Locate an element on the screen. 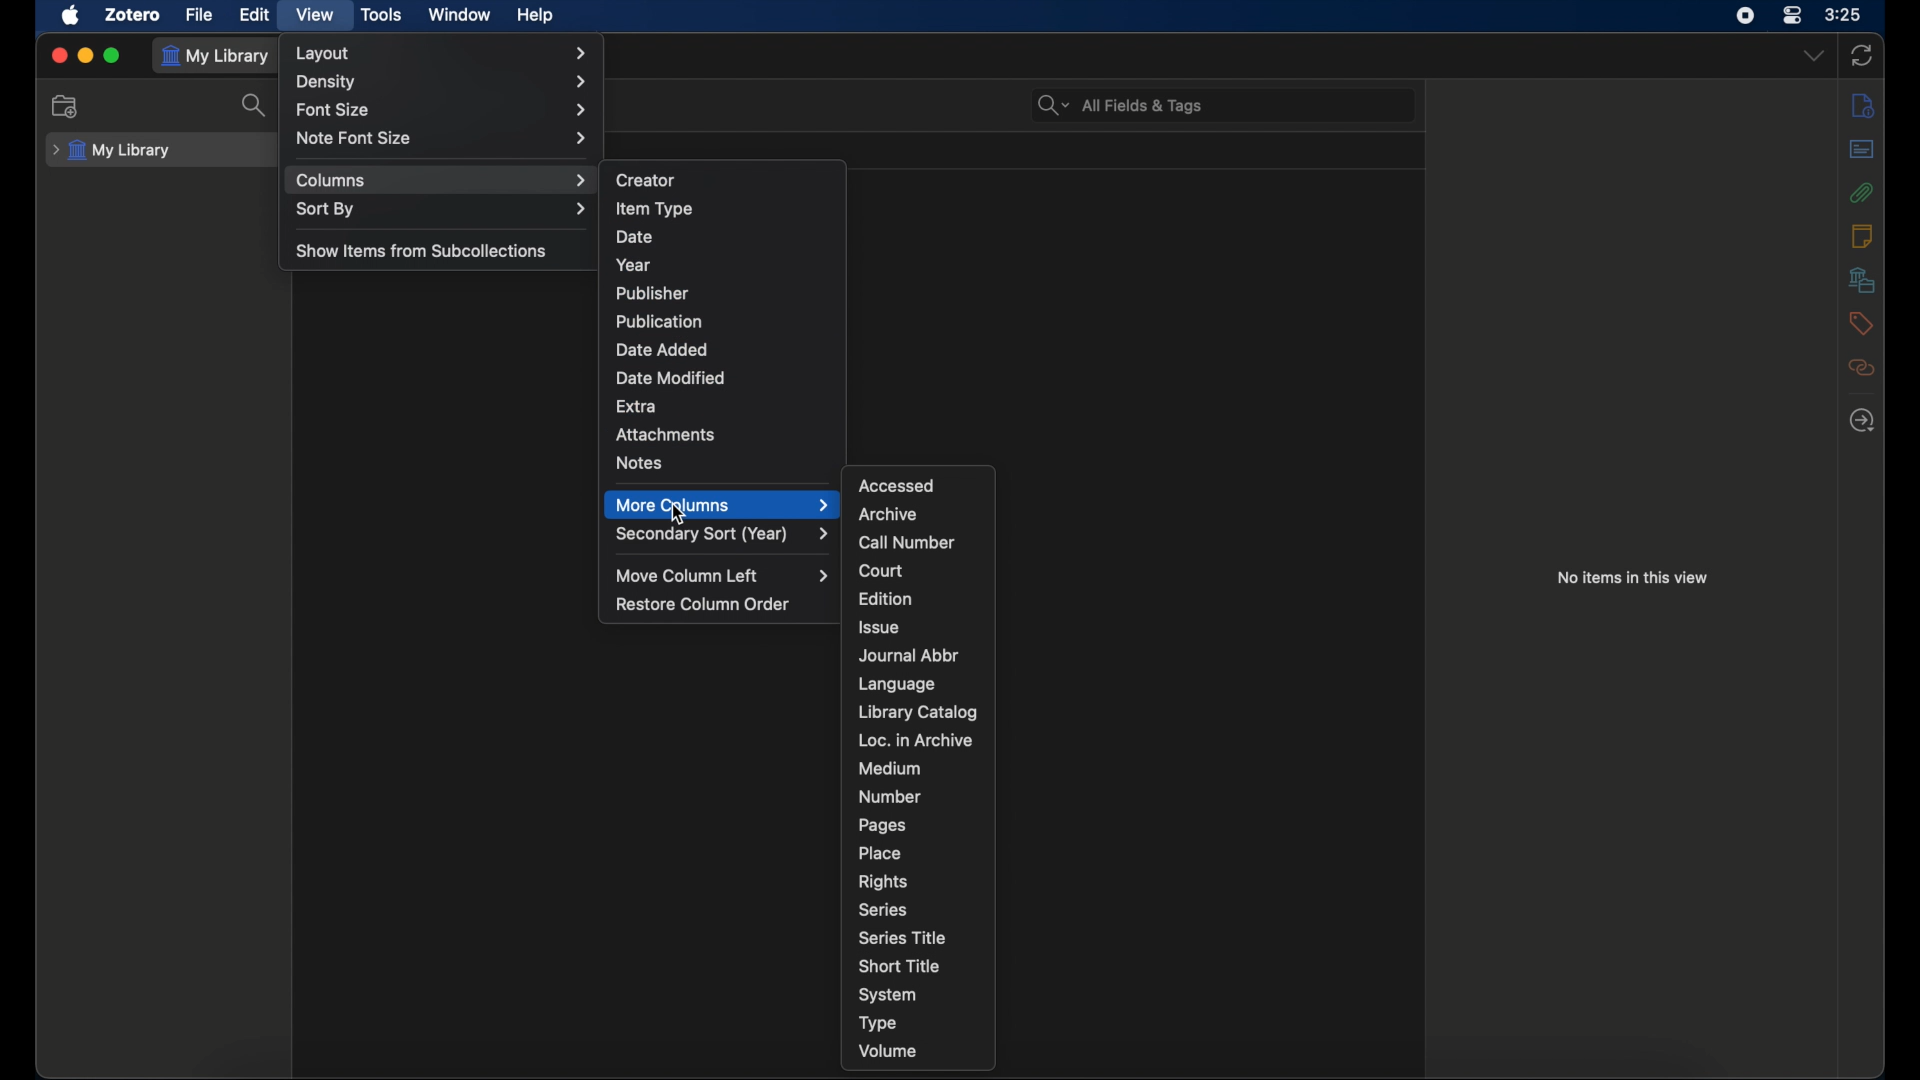 Image resolution: width=1920 pixels, height=1080 pixels. date added is located at coordinates (662, 350).